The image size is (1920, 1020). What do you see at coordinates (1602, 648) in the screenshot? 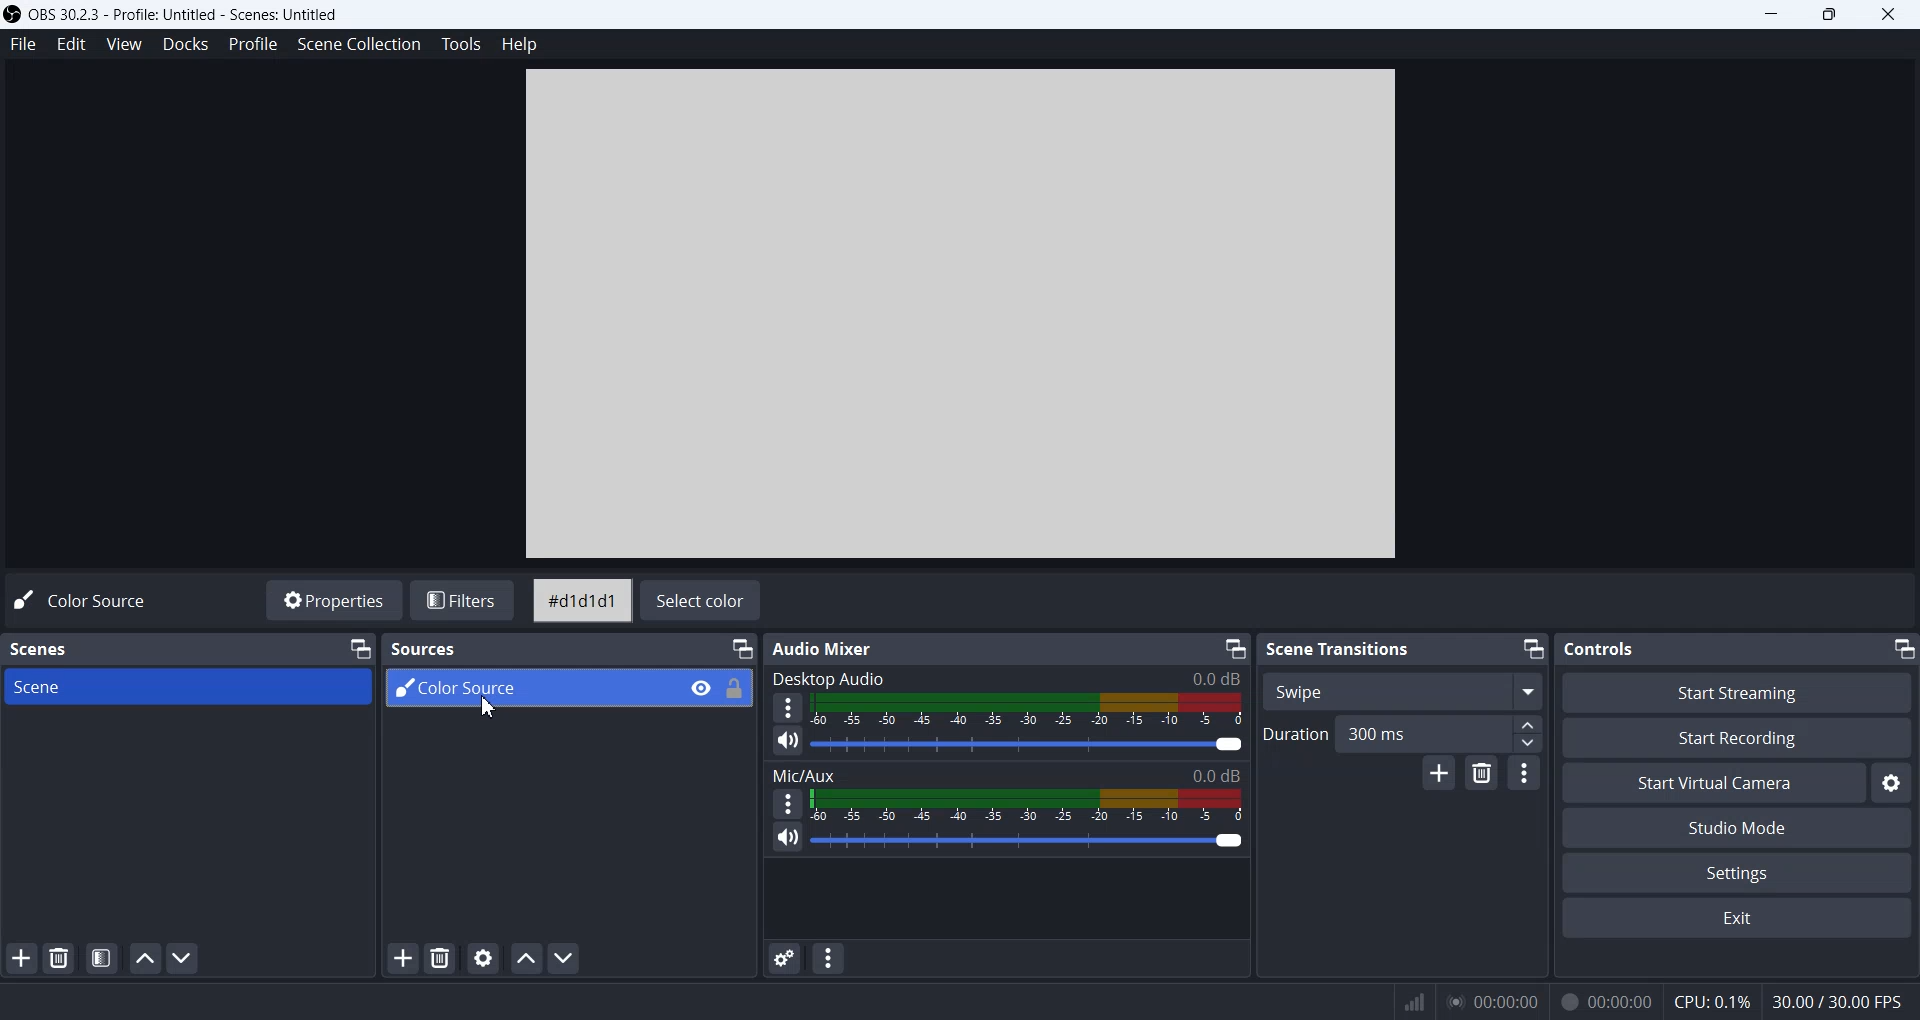
I see `Text` at bounding box center [1602, 648].